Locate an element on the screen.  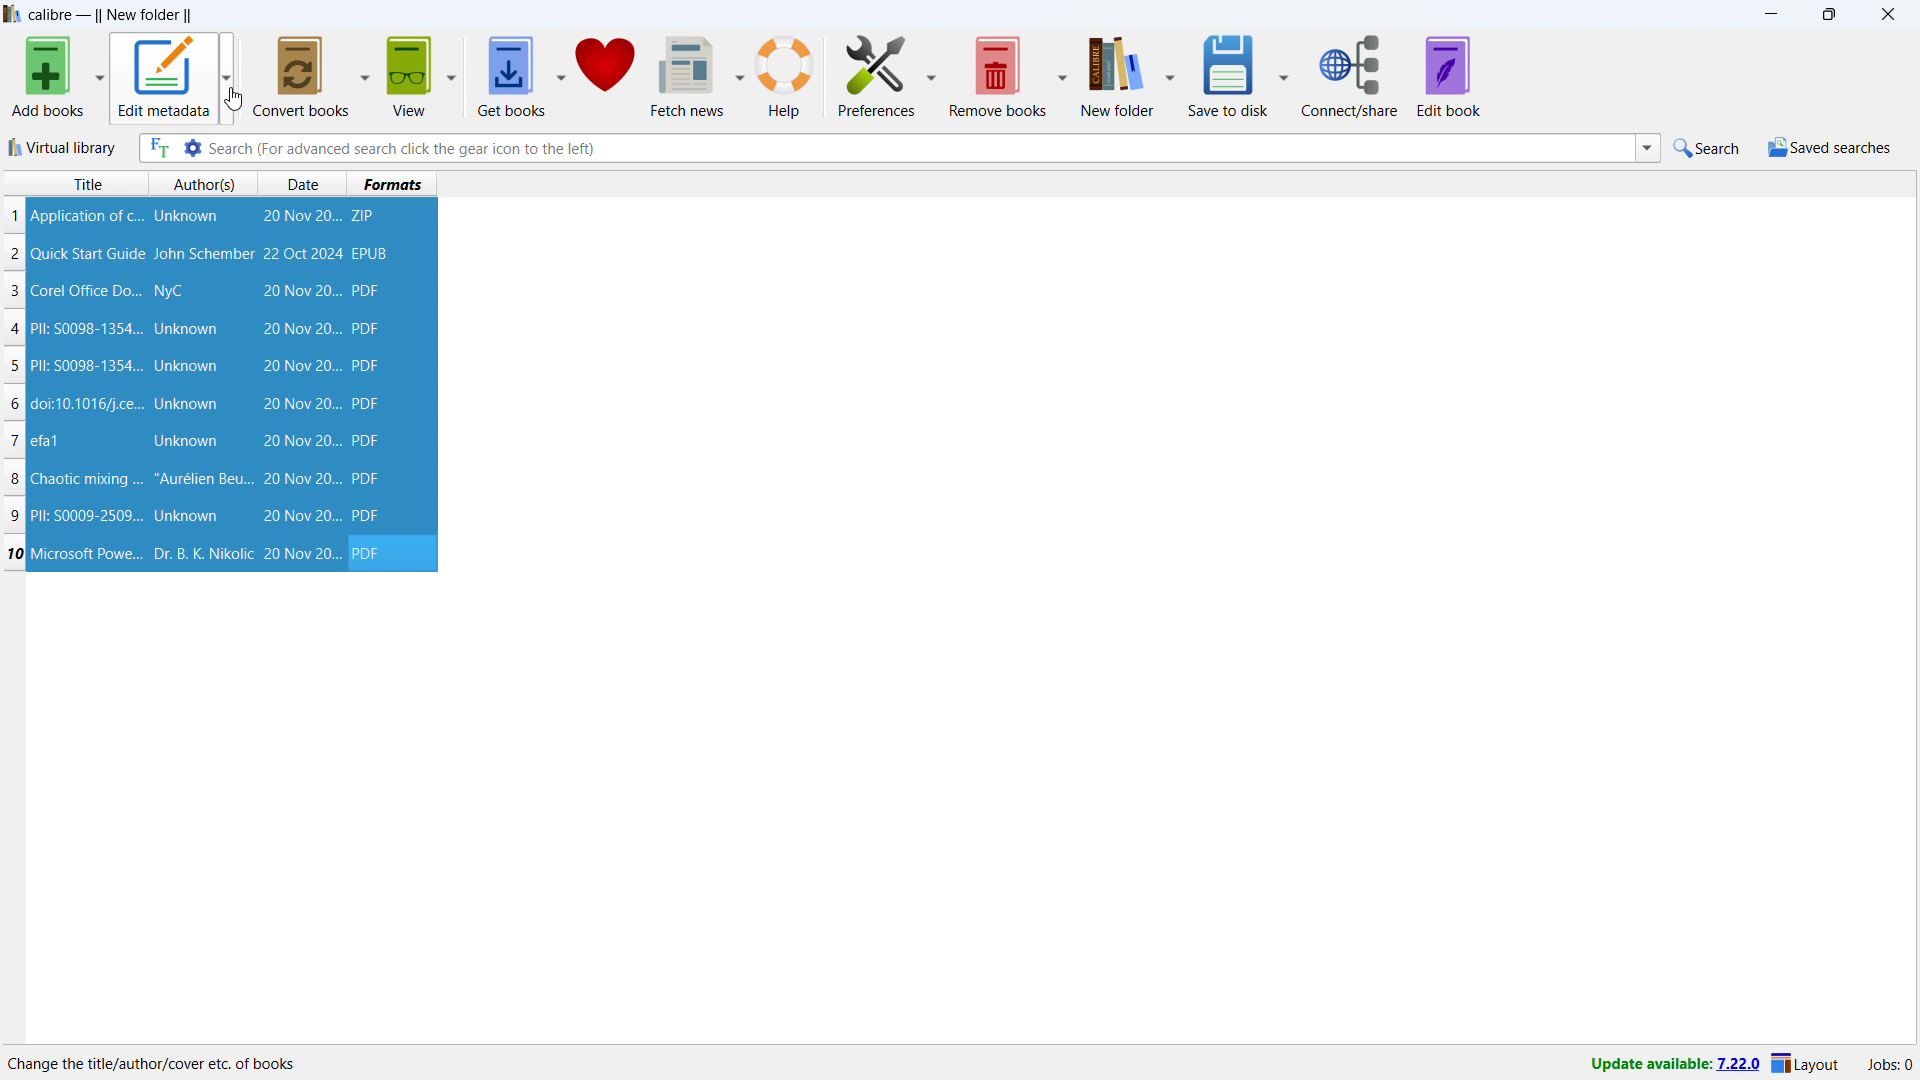
Dr. B. K. Nikolic is located at coordinates (201, 554).